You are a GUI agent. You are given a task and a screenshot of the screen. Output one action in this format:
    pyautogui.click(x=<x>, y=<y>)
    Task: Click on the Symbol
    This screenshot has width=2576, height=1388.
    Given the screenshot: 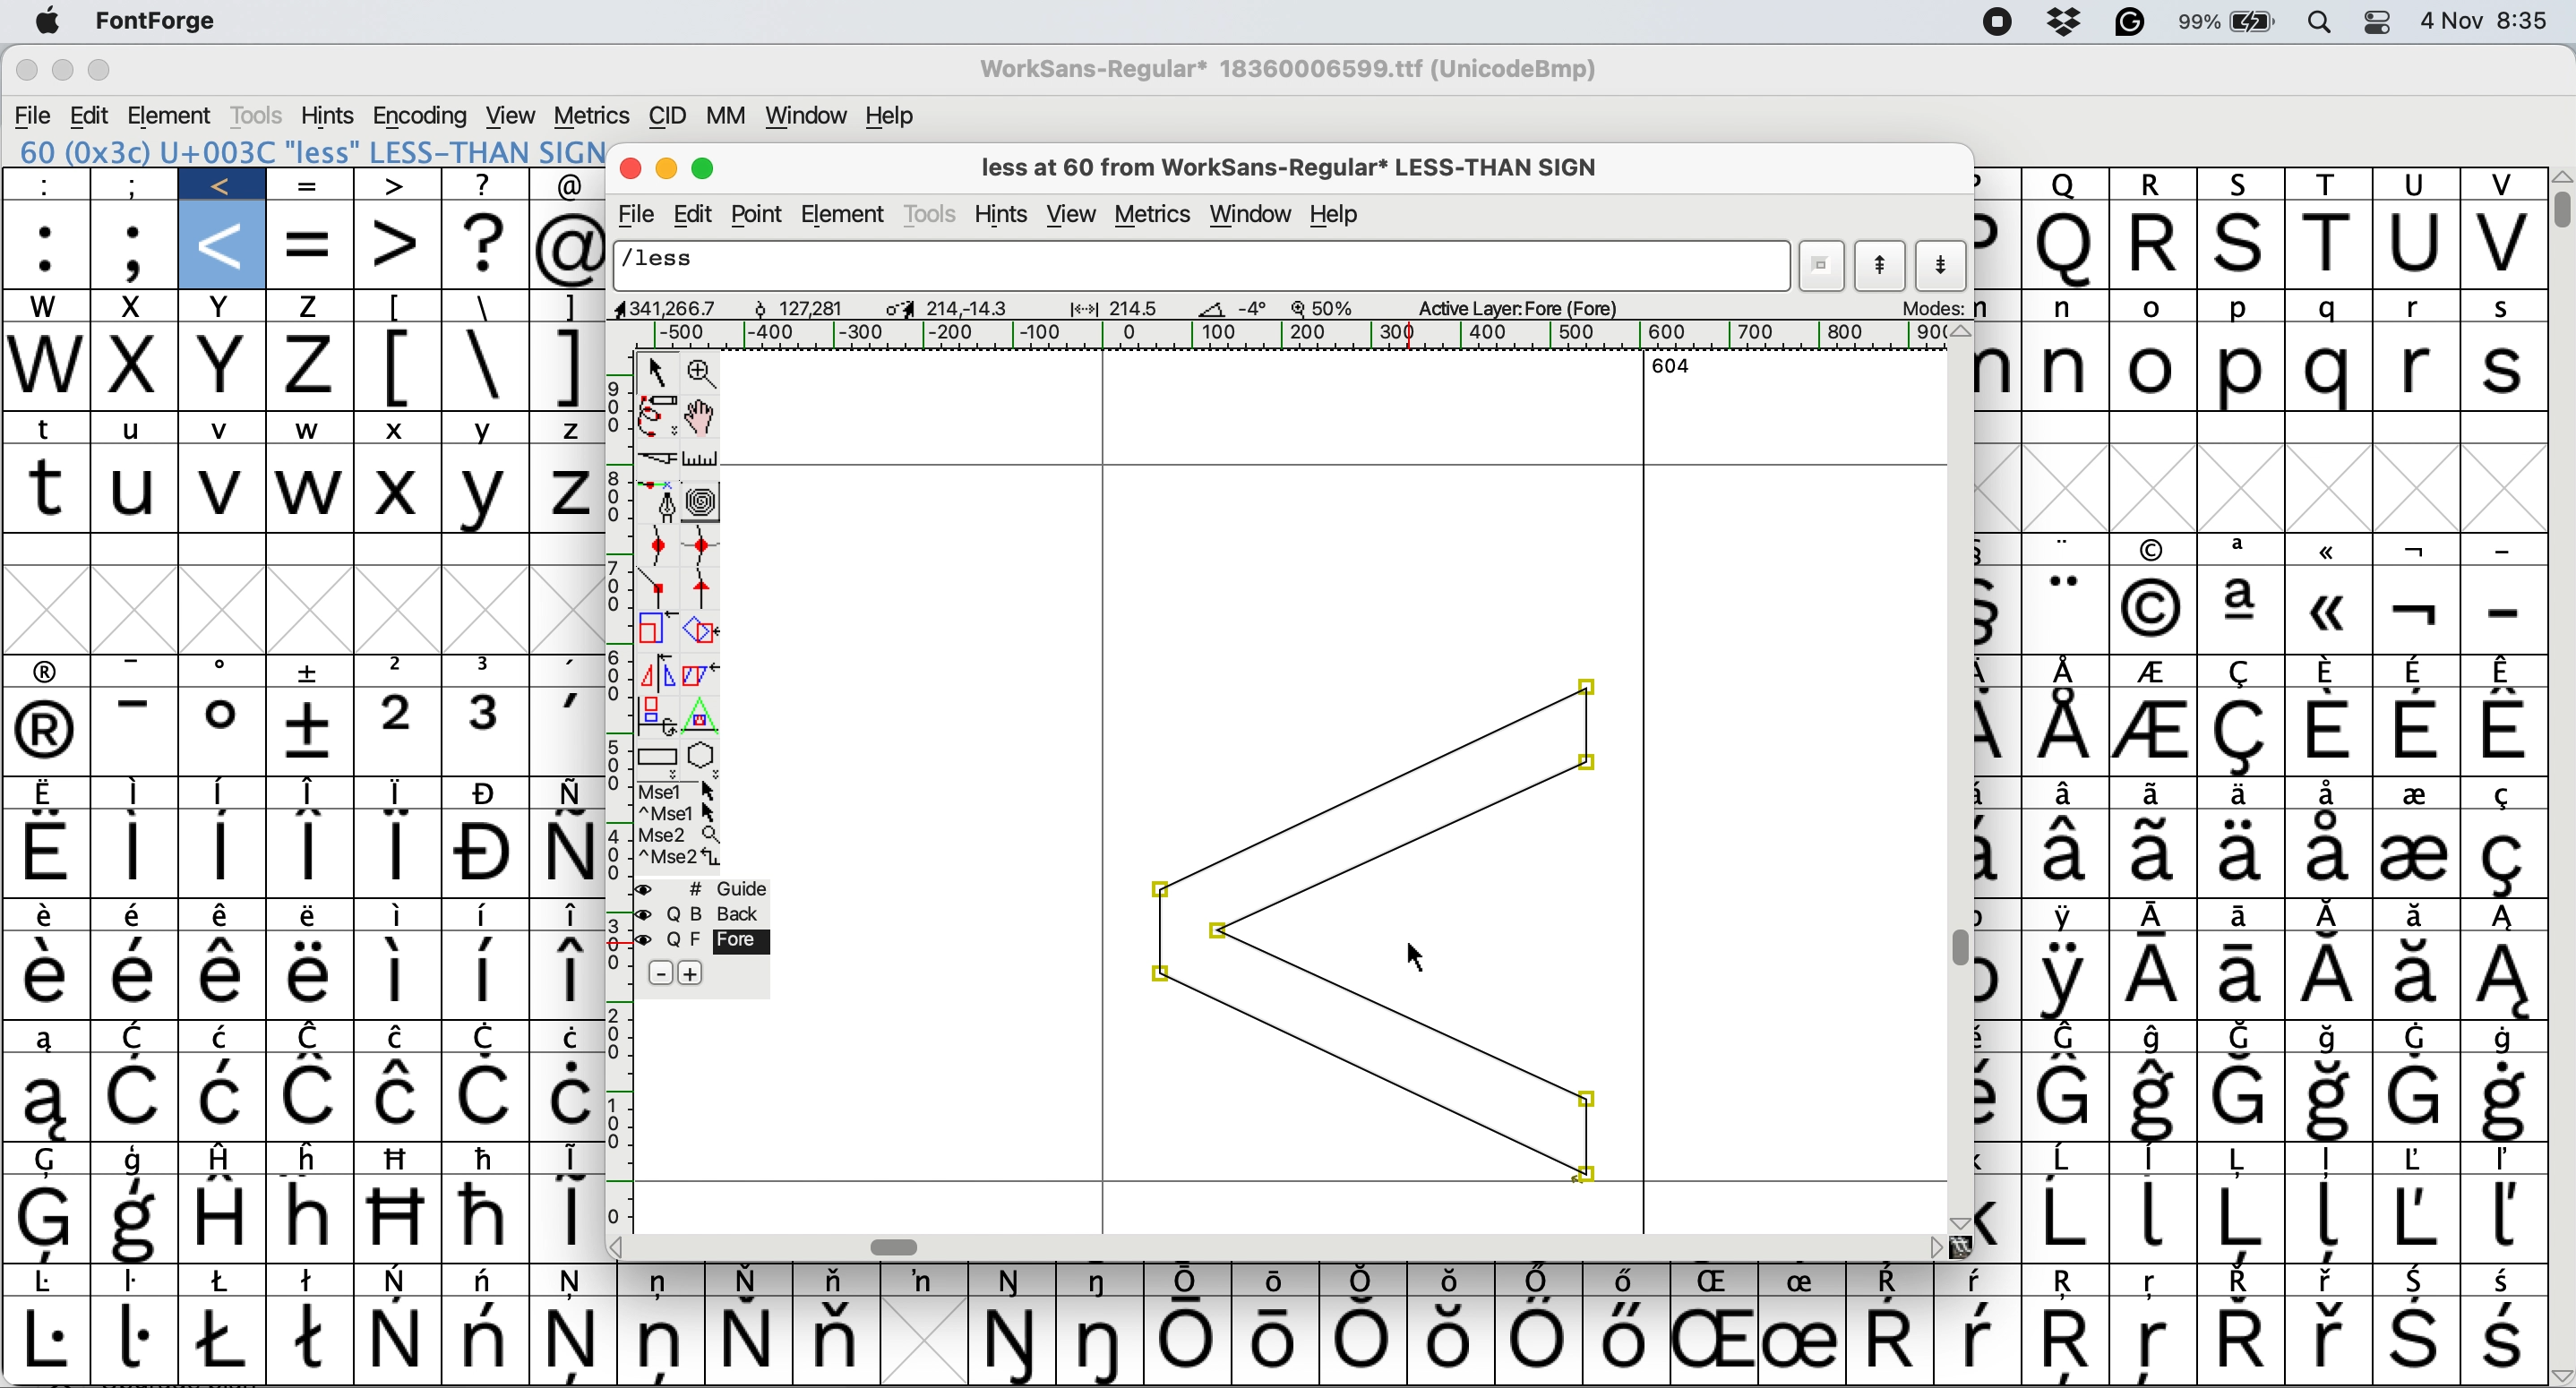 What is the action you would take?
    pyautogui.click(x=490, y=857)
    